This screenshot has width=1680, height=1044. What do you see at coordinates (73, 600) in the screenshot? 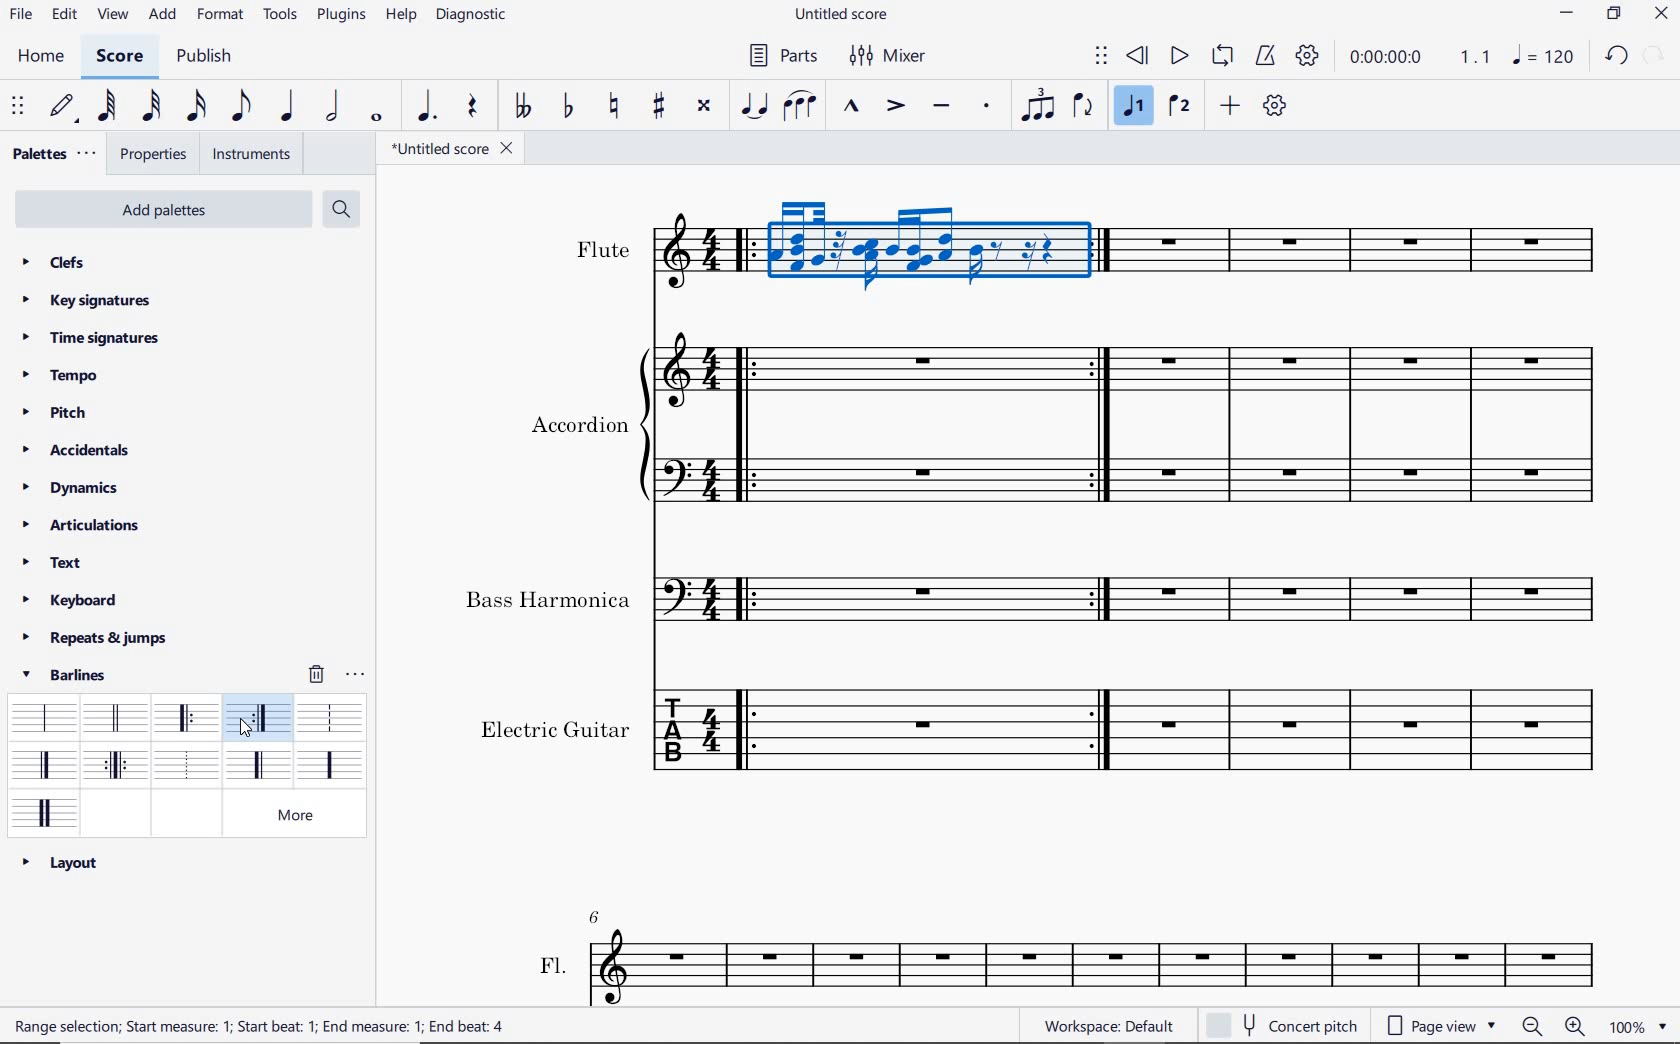
I see `keyboard` at bounding box center [73, 600].